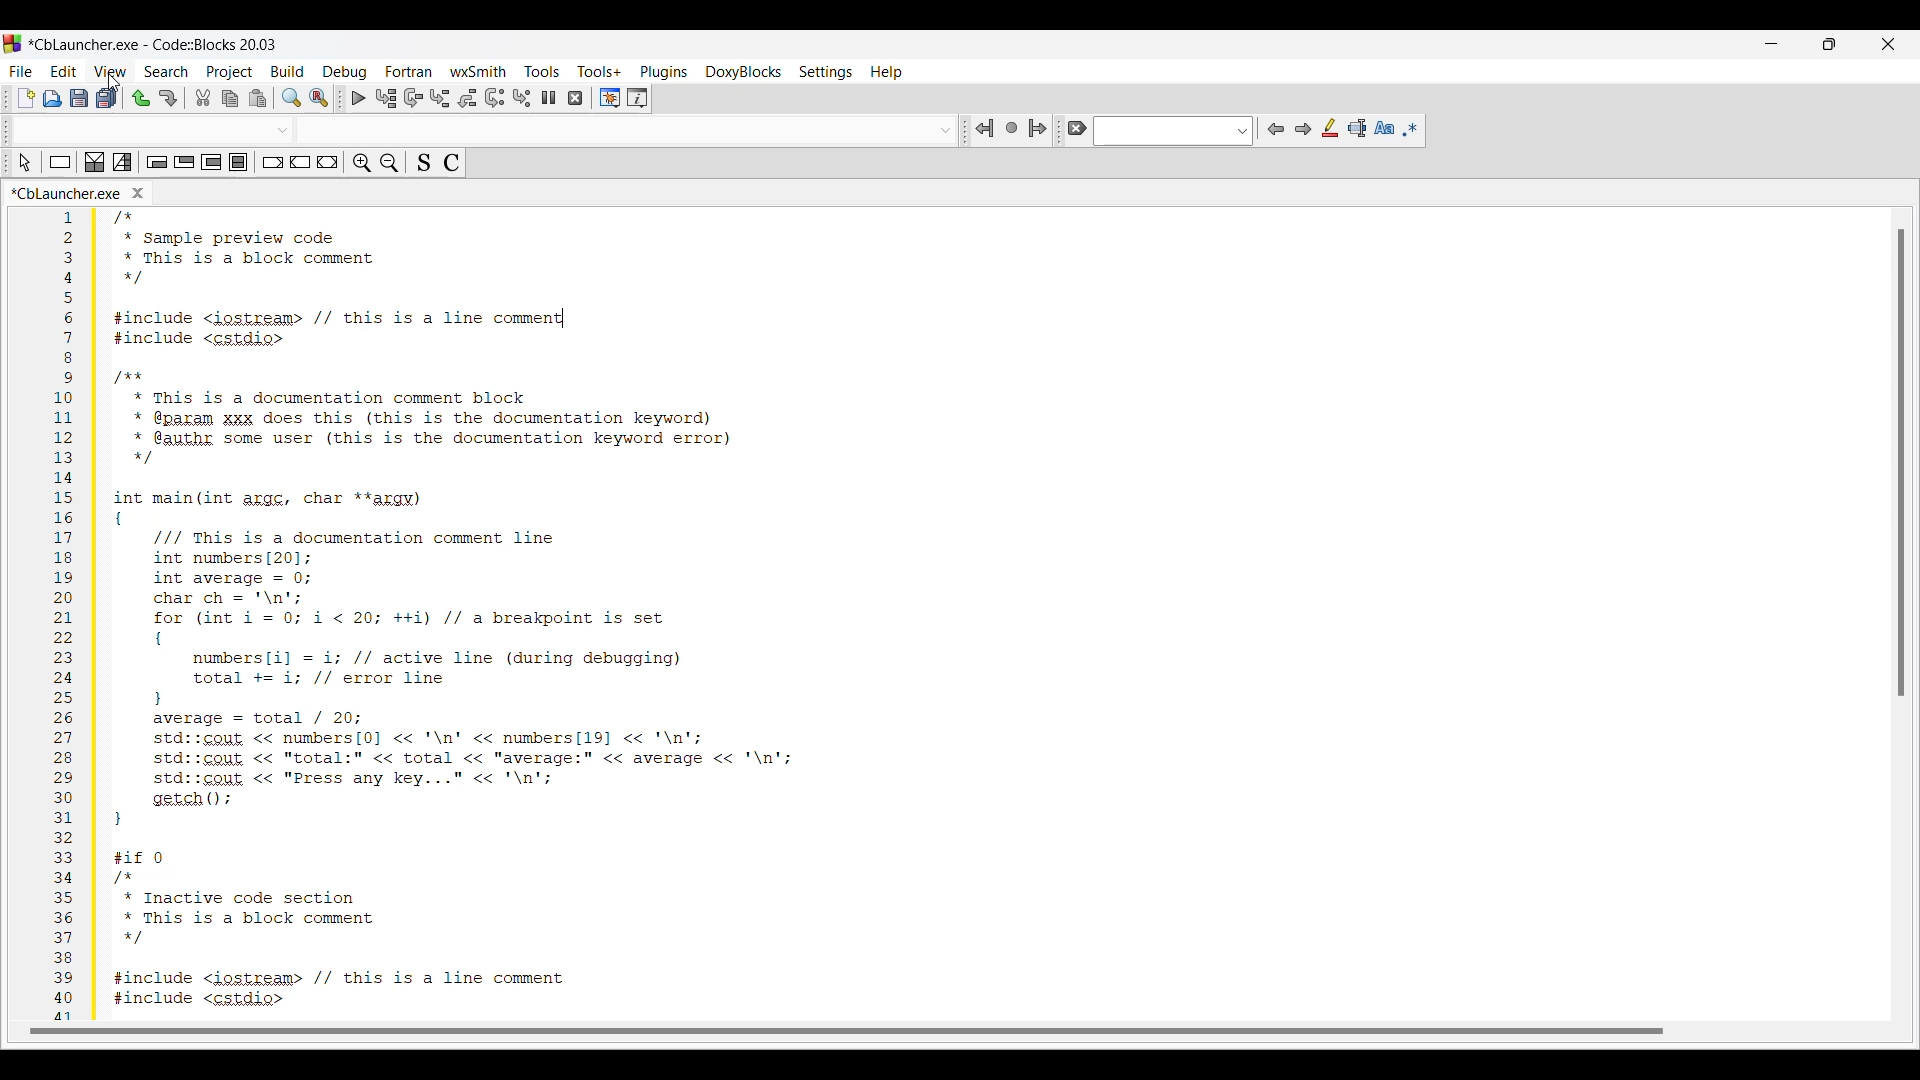 The height and width of the screenshot is (1080, 1920). I want to click on Show interface in smaller tab, so click(1829, 44).